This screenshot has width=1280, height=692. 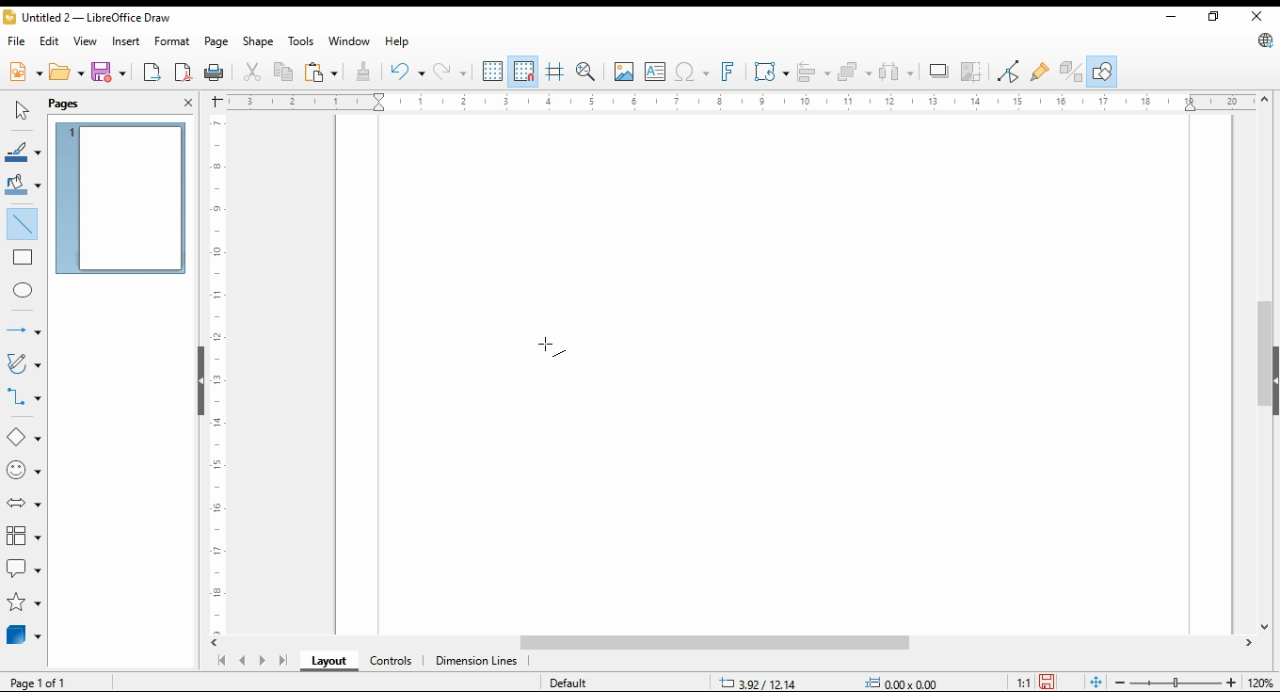 What do you see at coordinates (367, 72) in the screenshot?
I see `clone formatting` at bounding box center [367, 72].